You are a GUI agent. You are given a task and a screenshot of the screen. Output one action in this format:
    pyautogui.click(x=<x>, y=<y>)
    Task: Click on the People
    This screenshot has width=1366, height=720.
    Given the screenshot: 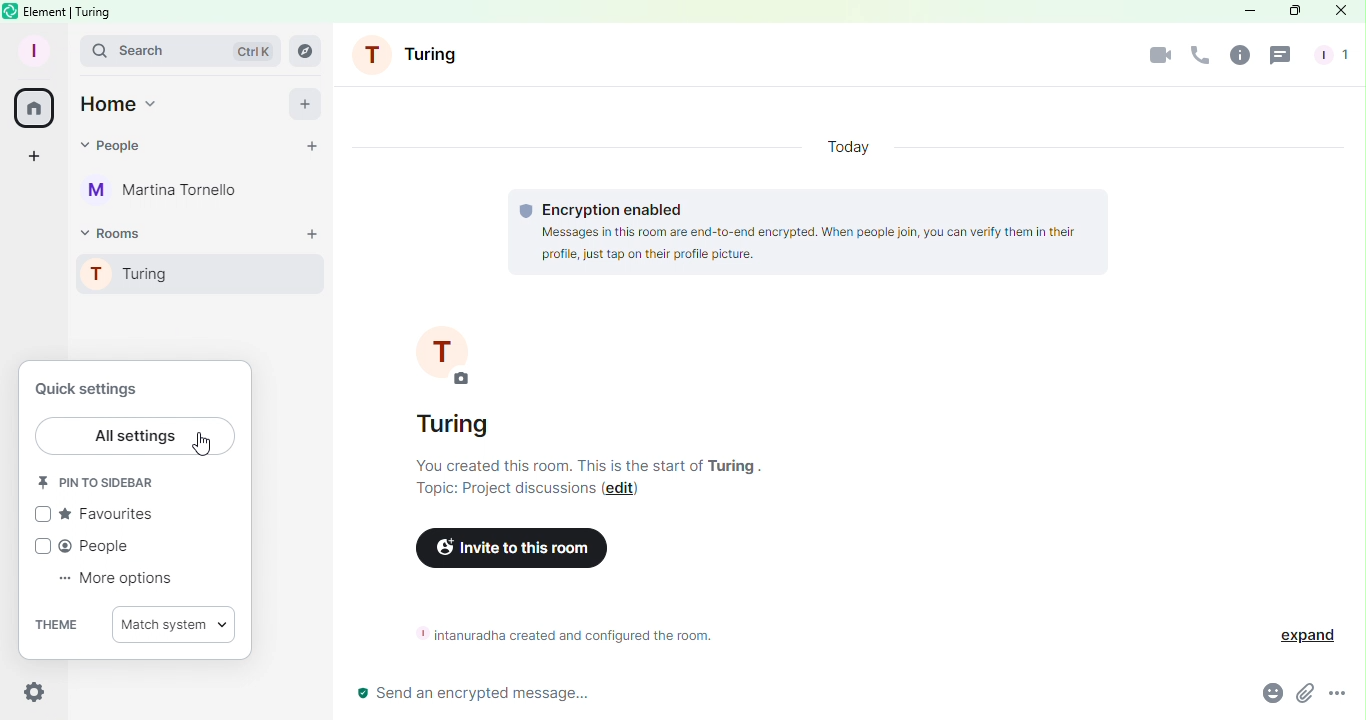 What is the action you would take?
    pyautogui.click(x=96, y=545)
    